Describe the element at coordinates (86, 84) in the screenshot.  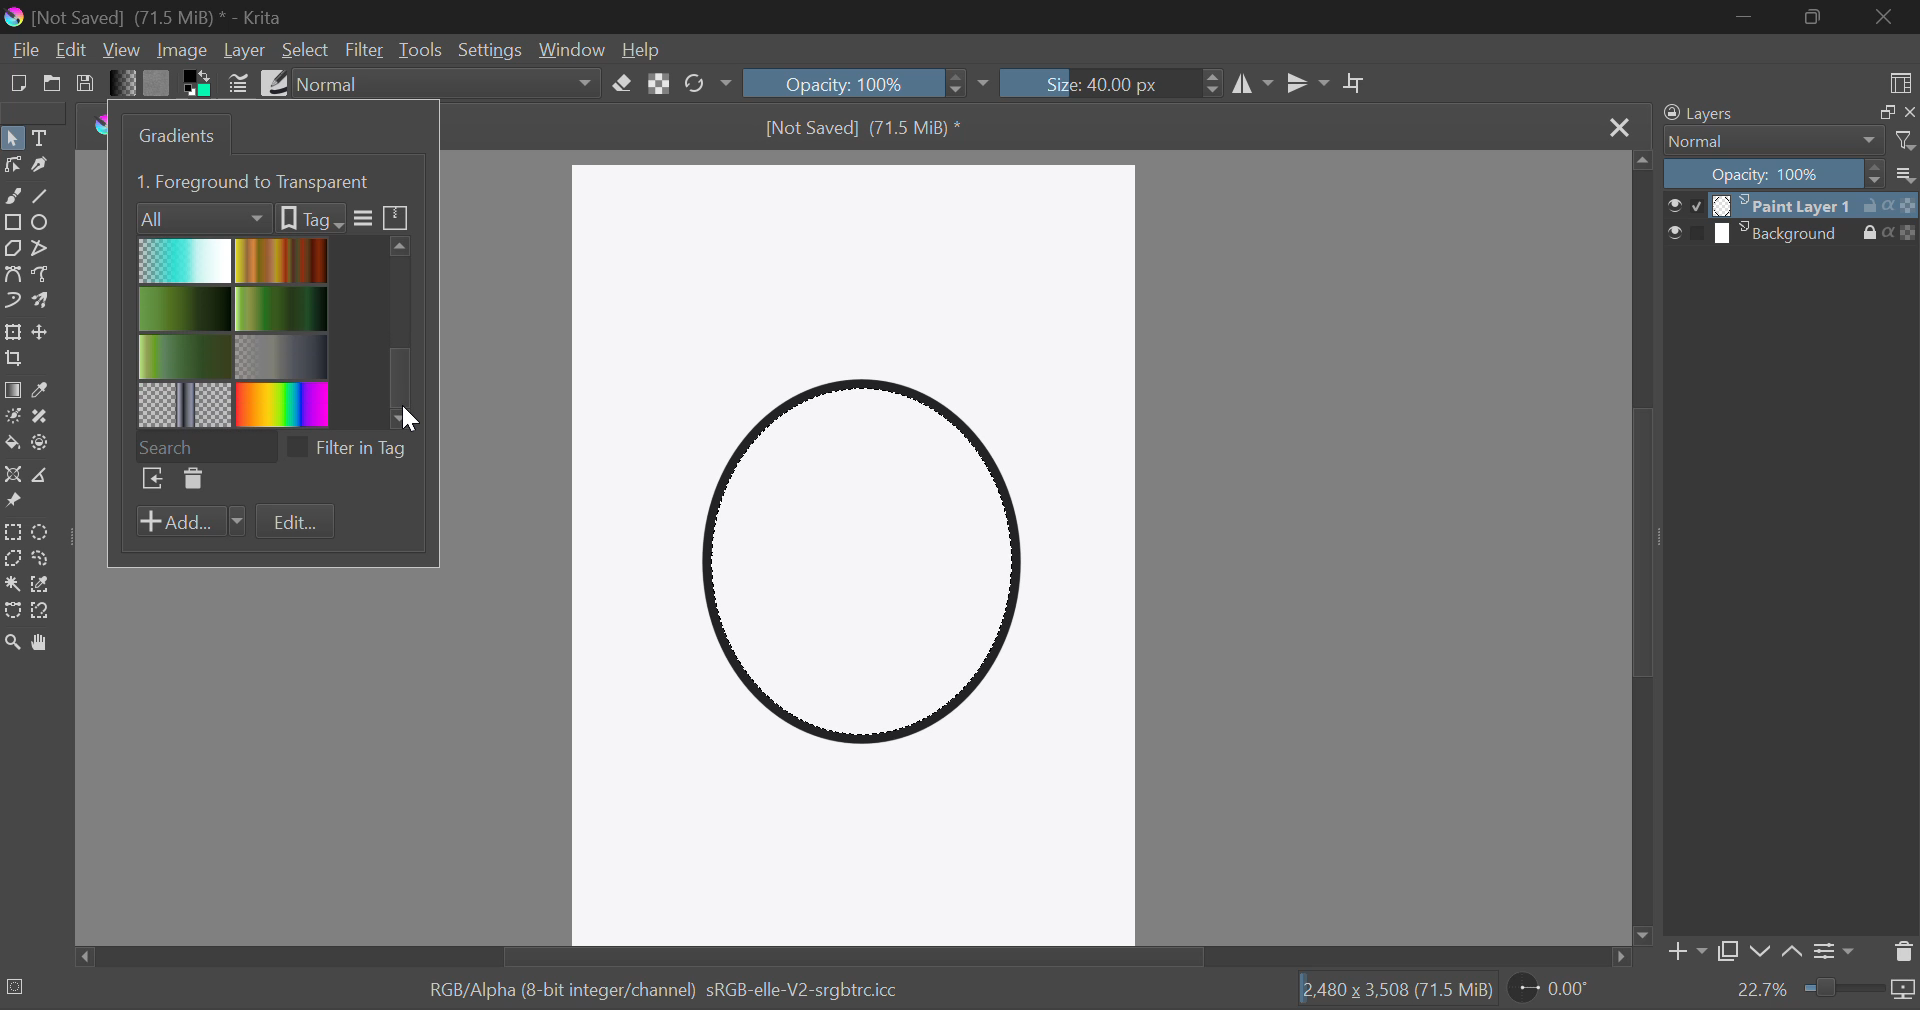
I see `Save` at that location.